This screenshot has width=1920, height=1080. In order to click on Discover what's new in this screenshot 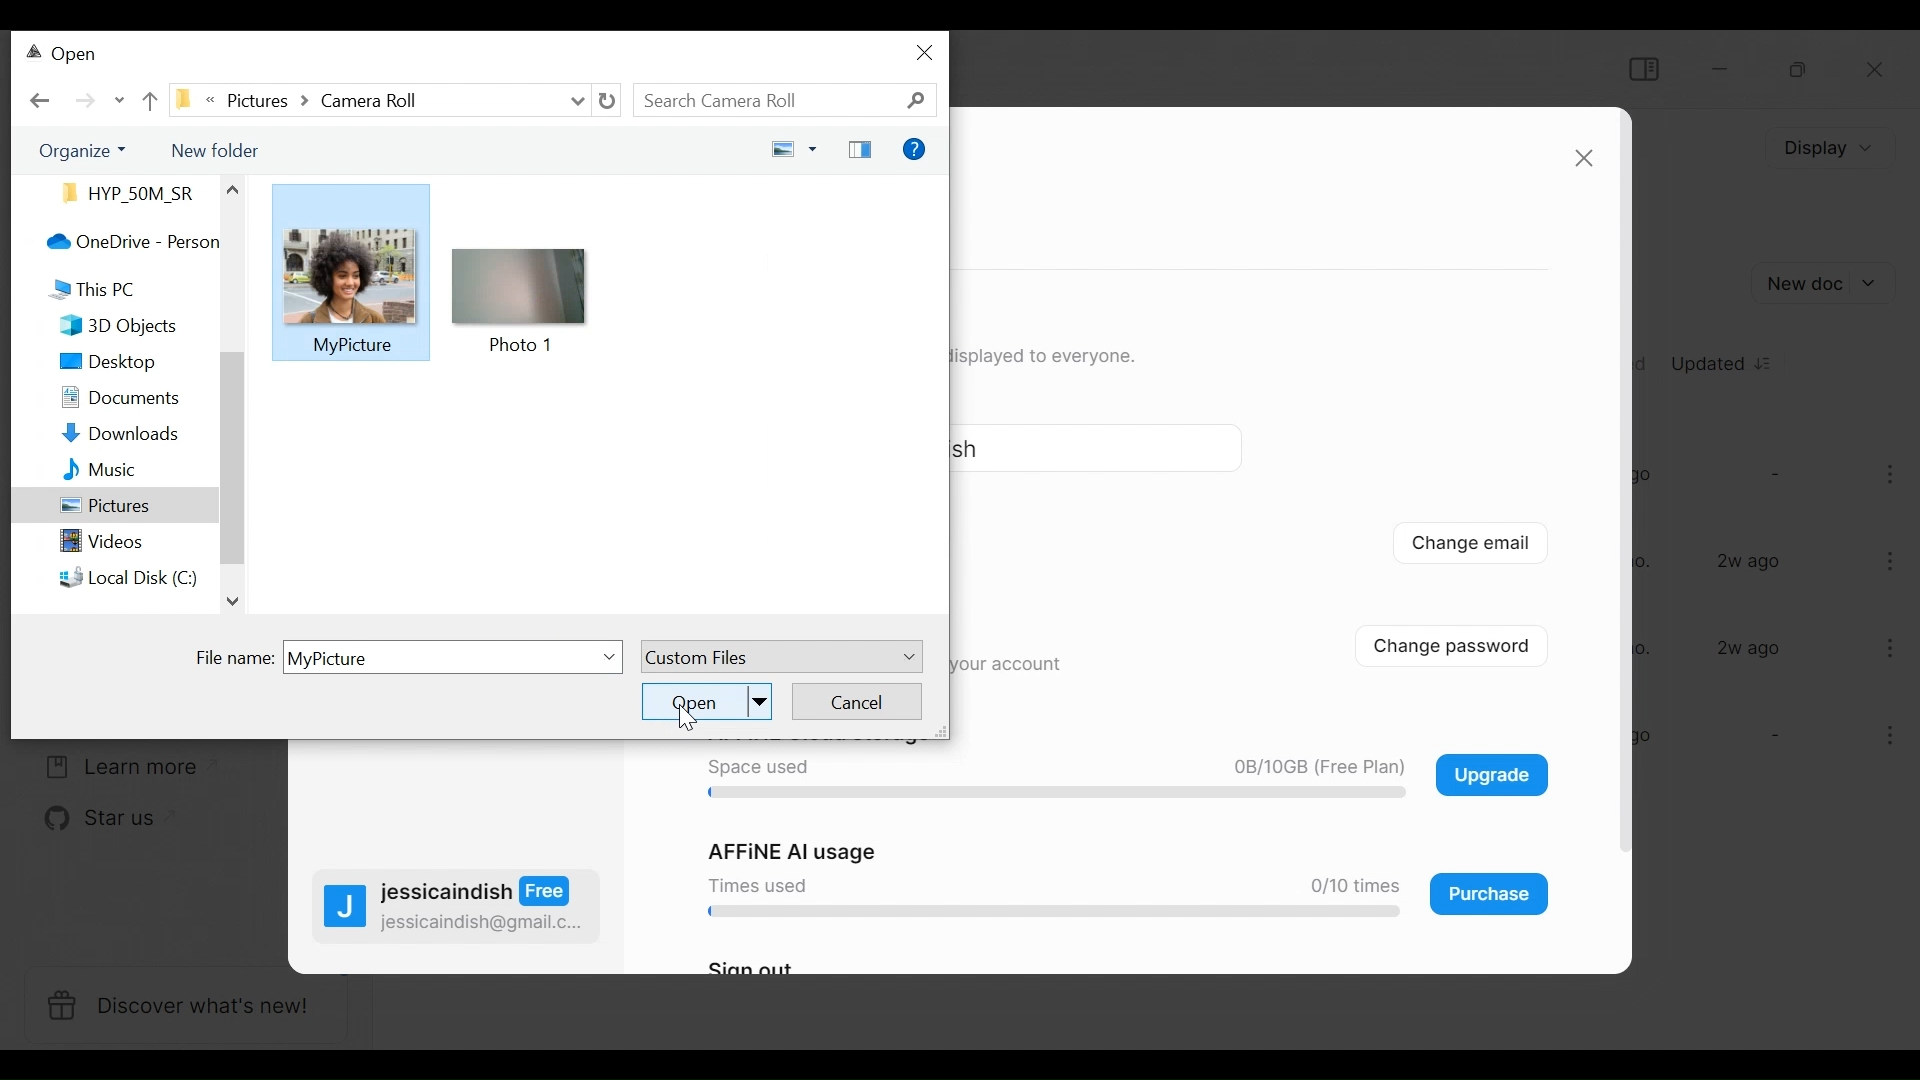, I will do `click(184, 1007)`.